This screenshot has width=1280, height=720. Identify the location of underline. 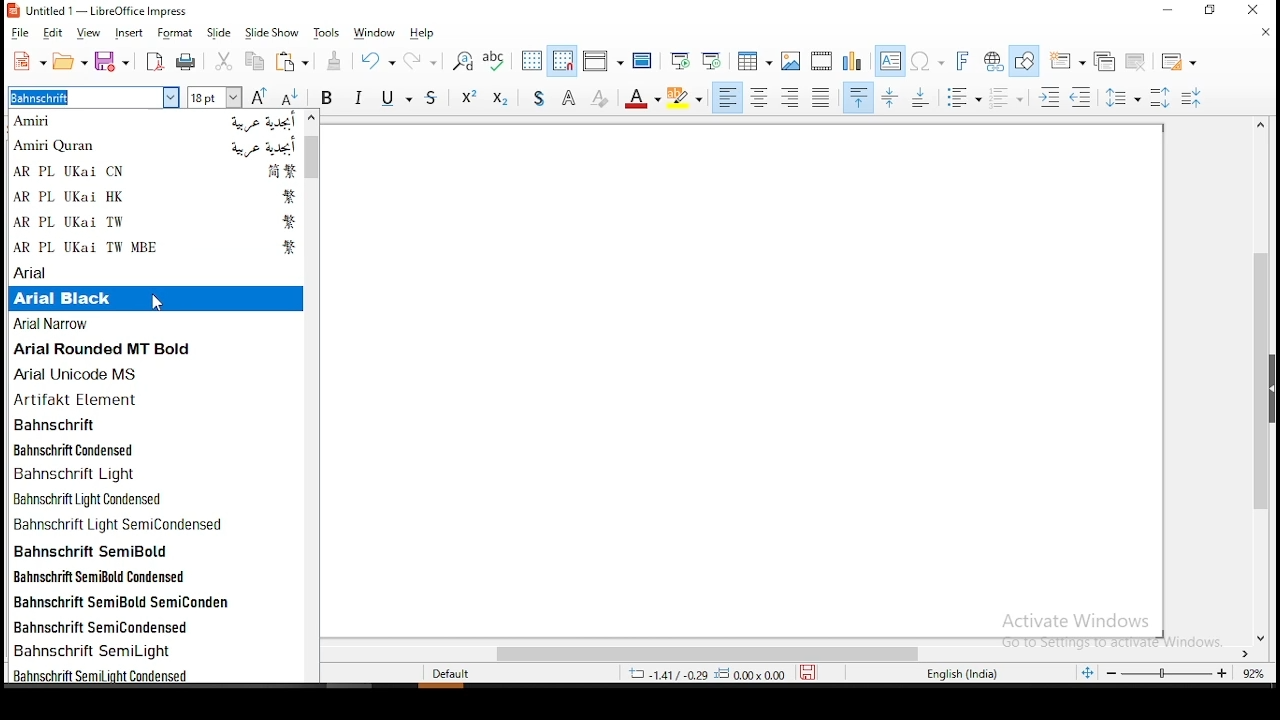
(400, 99).